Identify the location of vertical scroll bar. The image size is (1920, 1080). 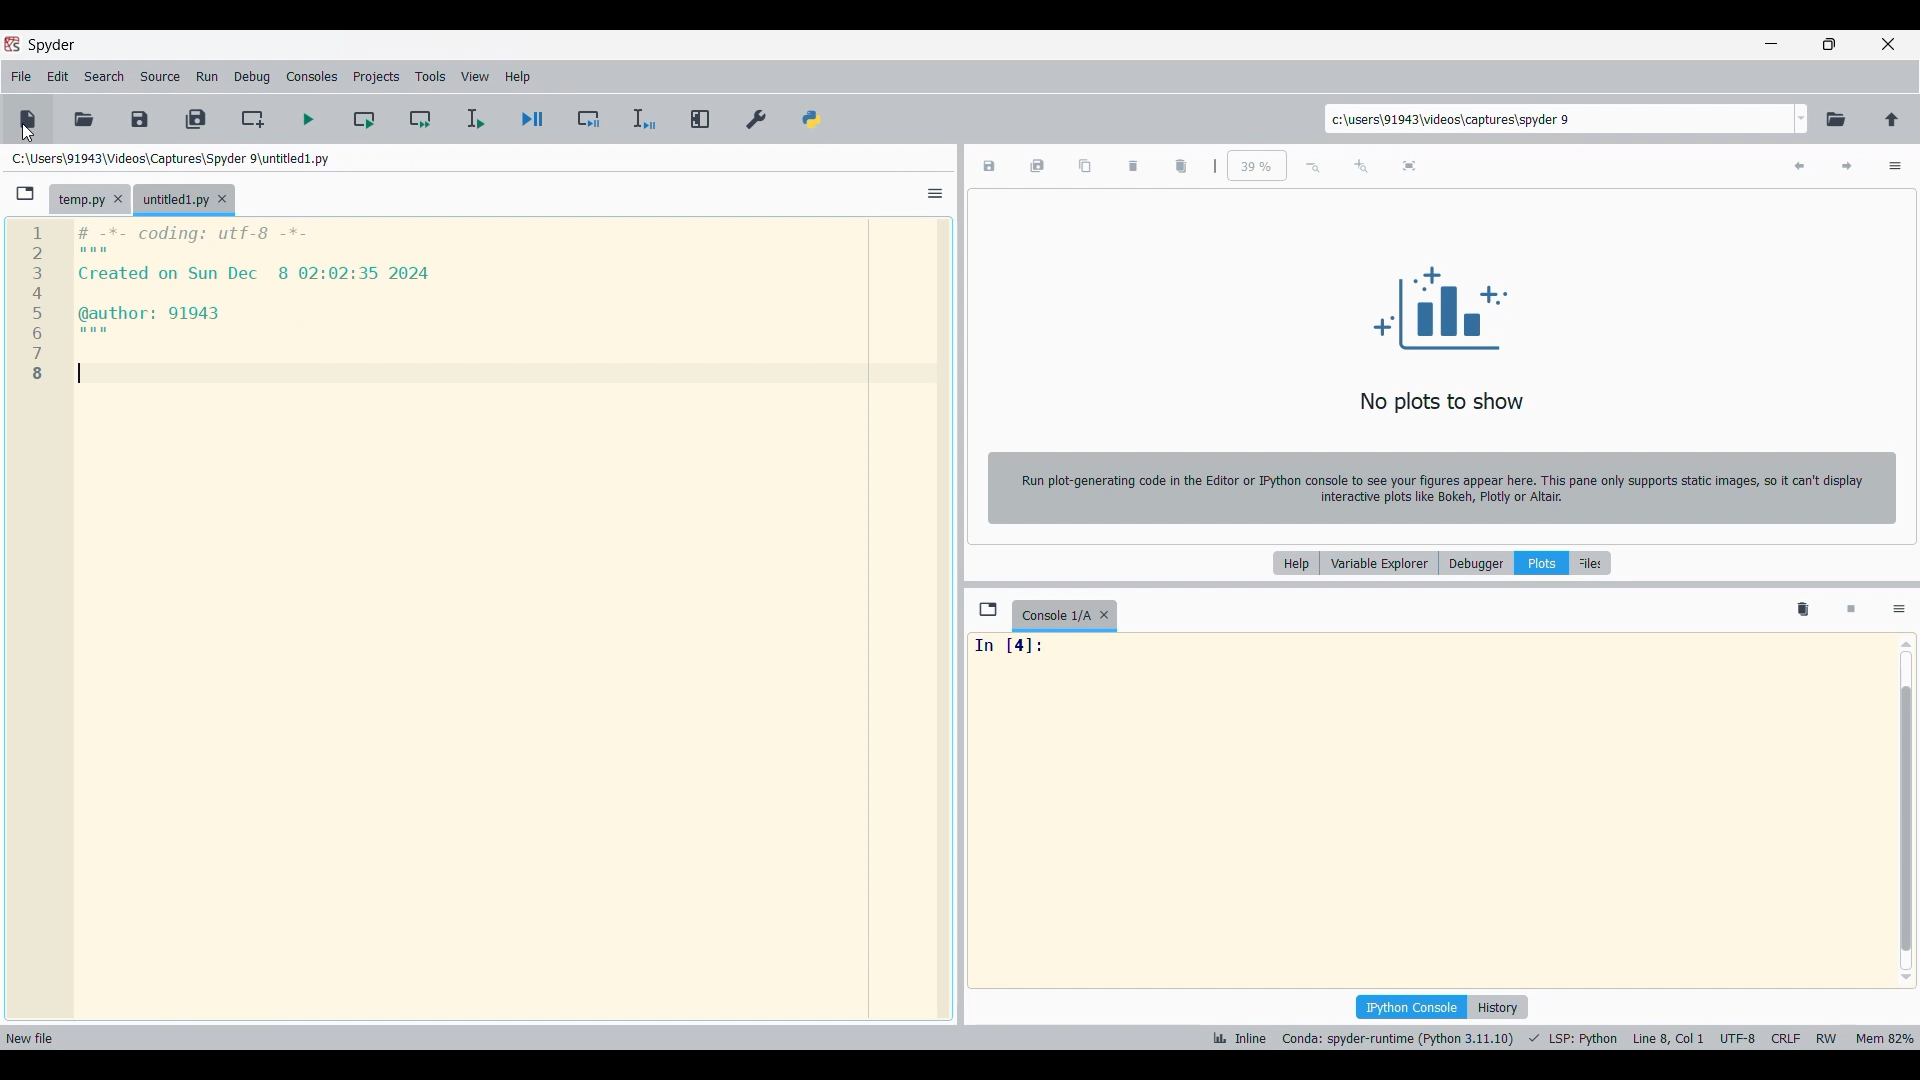
(1908, 811).